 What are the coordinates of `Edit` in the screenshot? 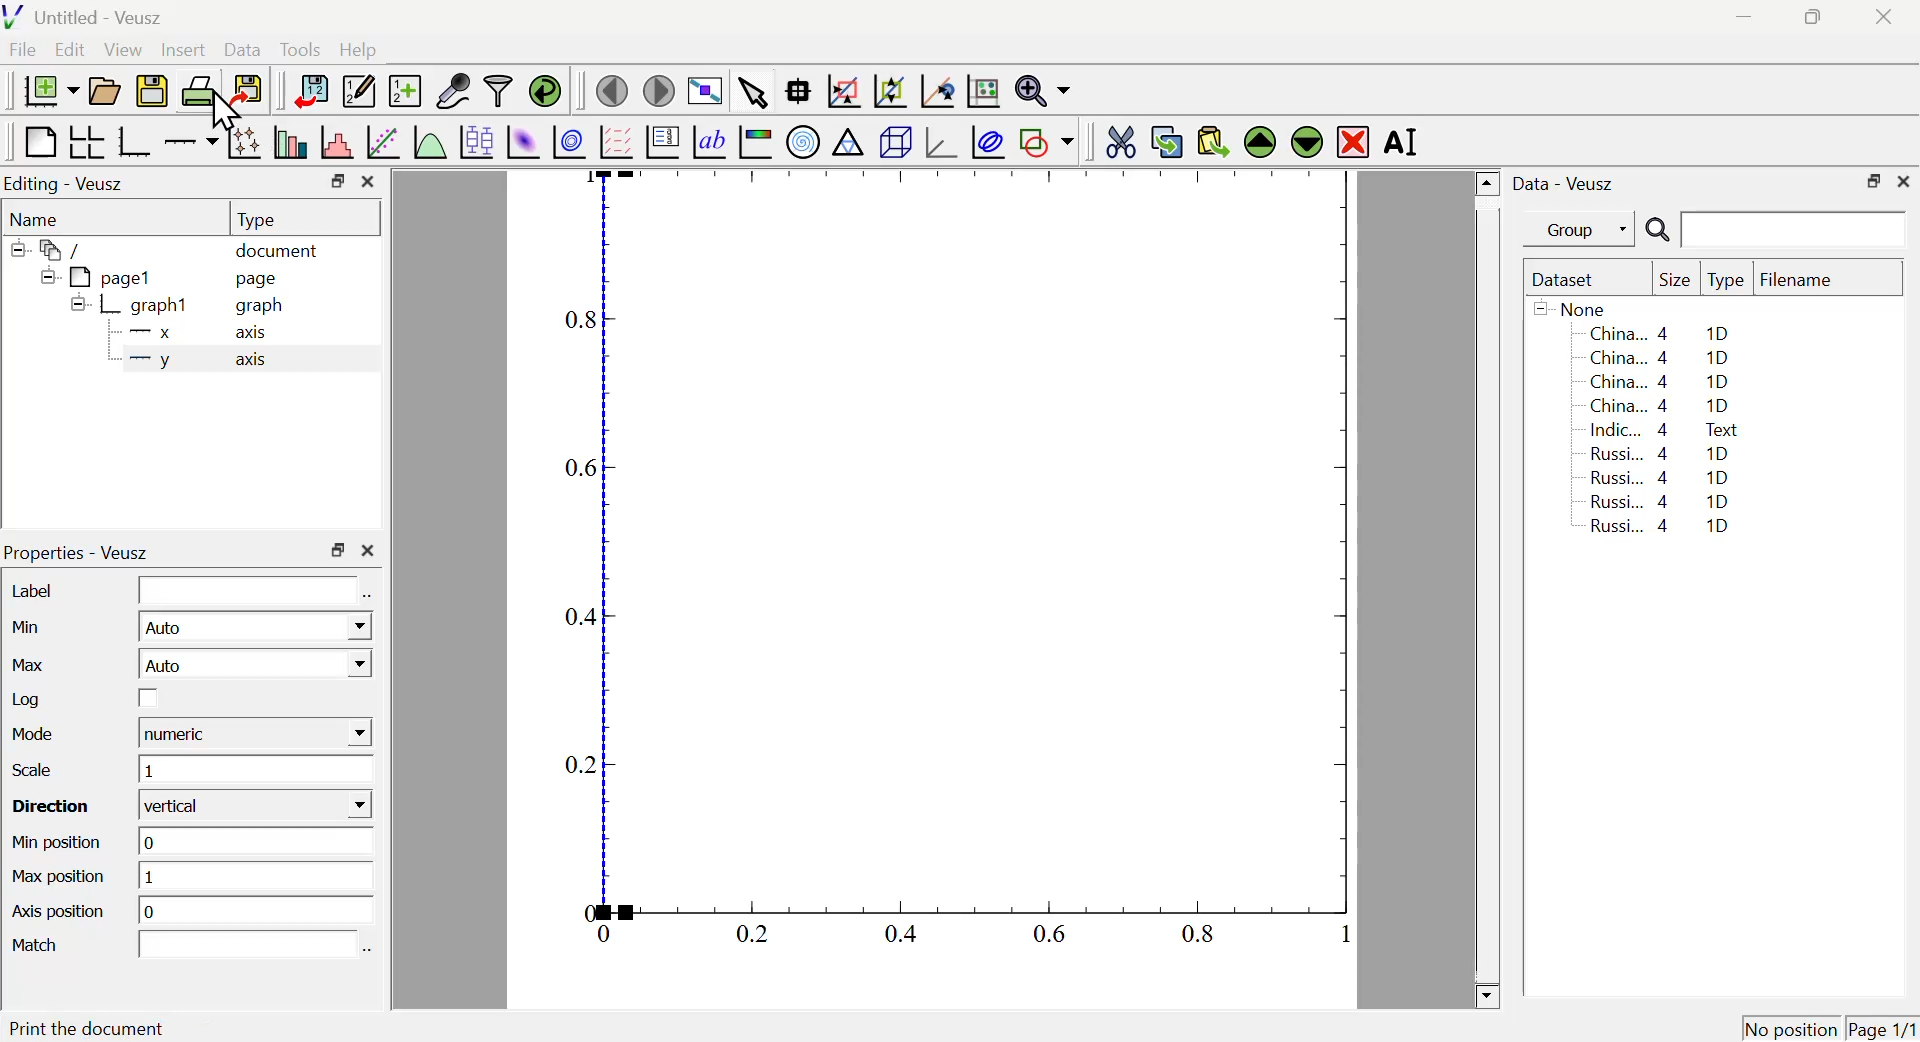 It's located at (70, 48).